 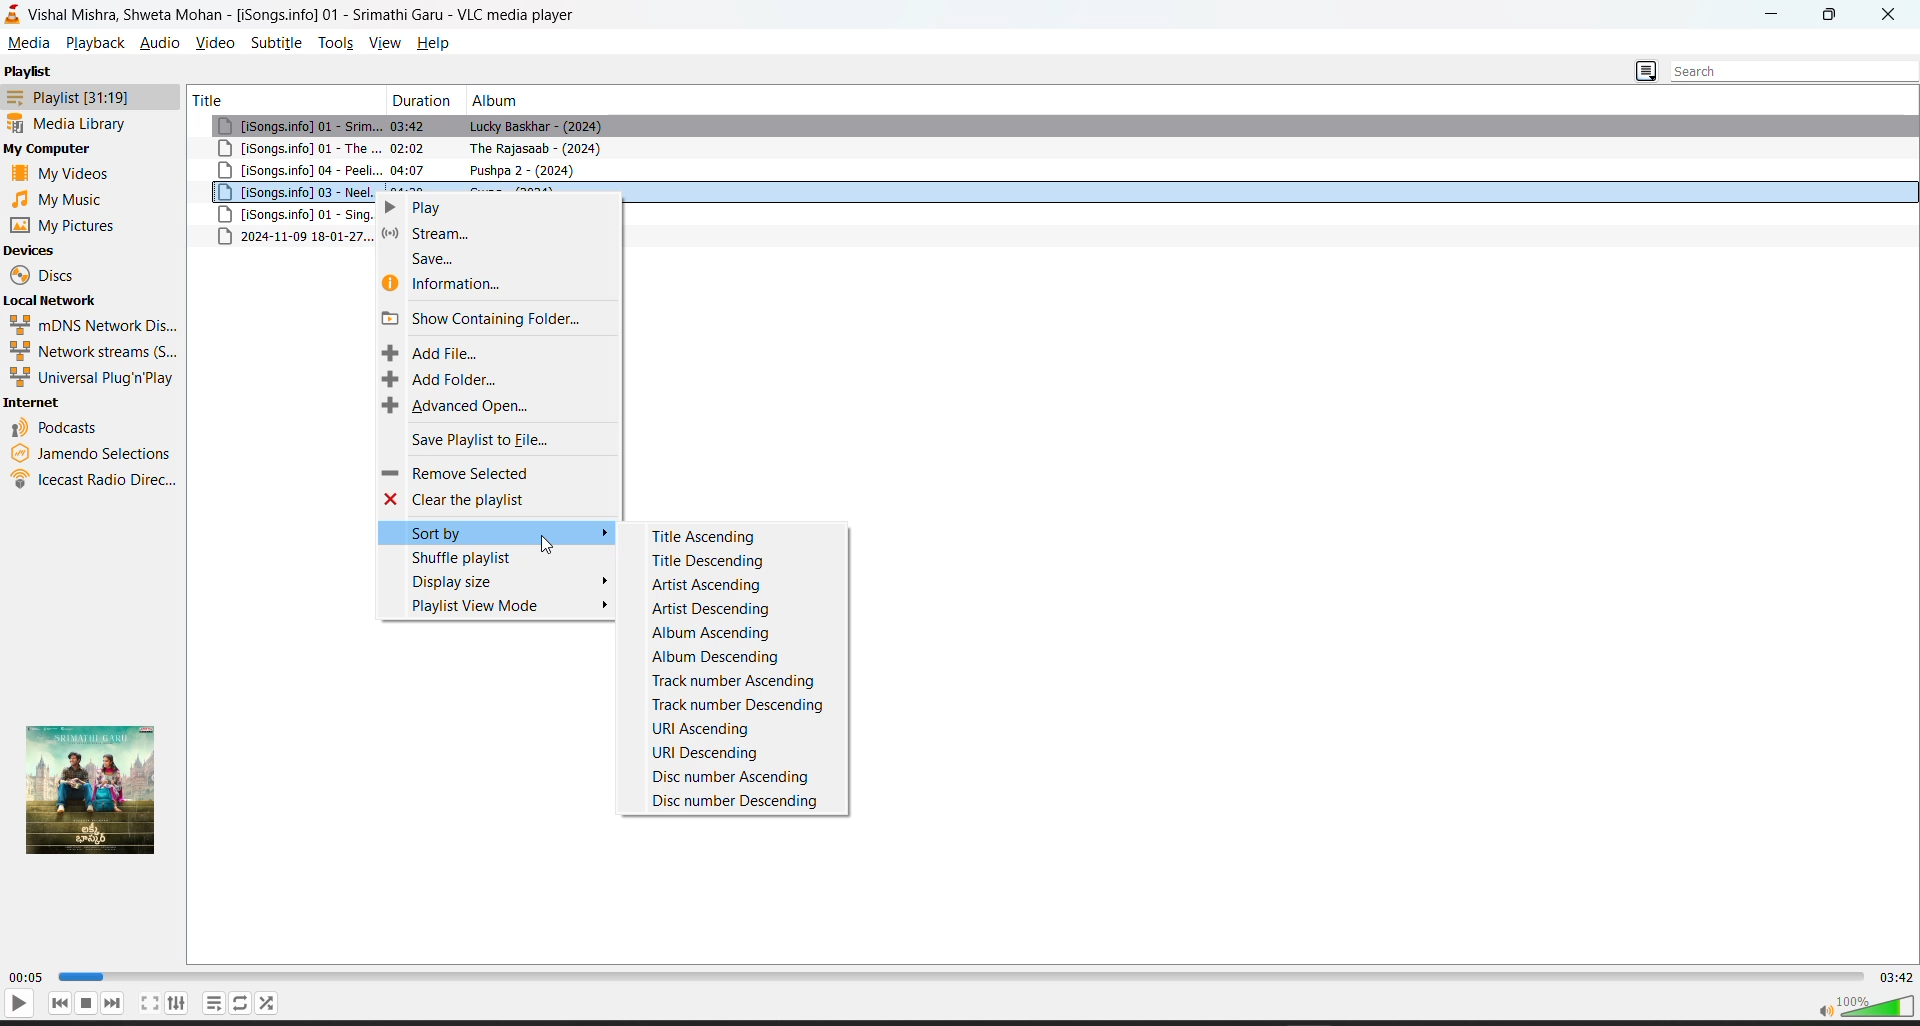 What do you see at coordinates (1864, 1005) in the screenshot?
I see `volume` at bounding box center [1864, 1005].